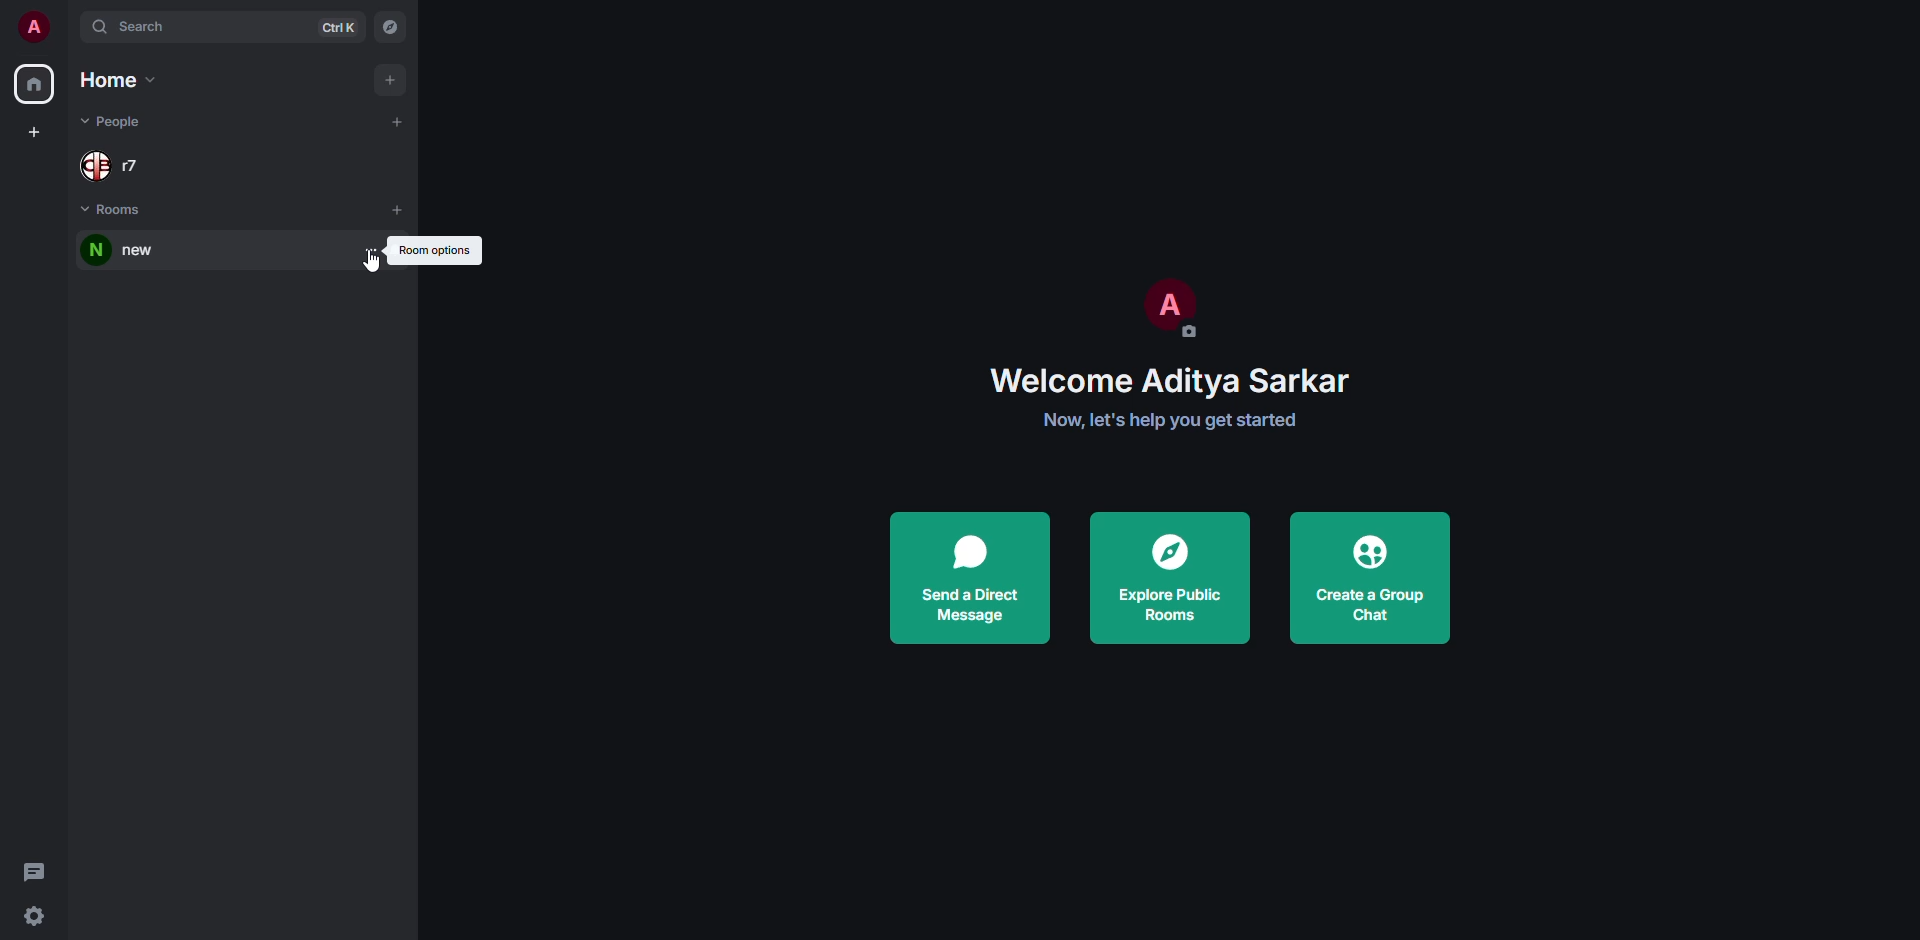 The image size is (1920, 940). What do you see at coordinates (1172, 422) in the screenshot?
I see `Now, let's help you get started` at bounding box center [1172, 422].